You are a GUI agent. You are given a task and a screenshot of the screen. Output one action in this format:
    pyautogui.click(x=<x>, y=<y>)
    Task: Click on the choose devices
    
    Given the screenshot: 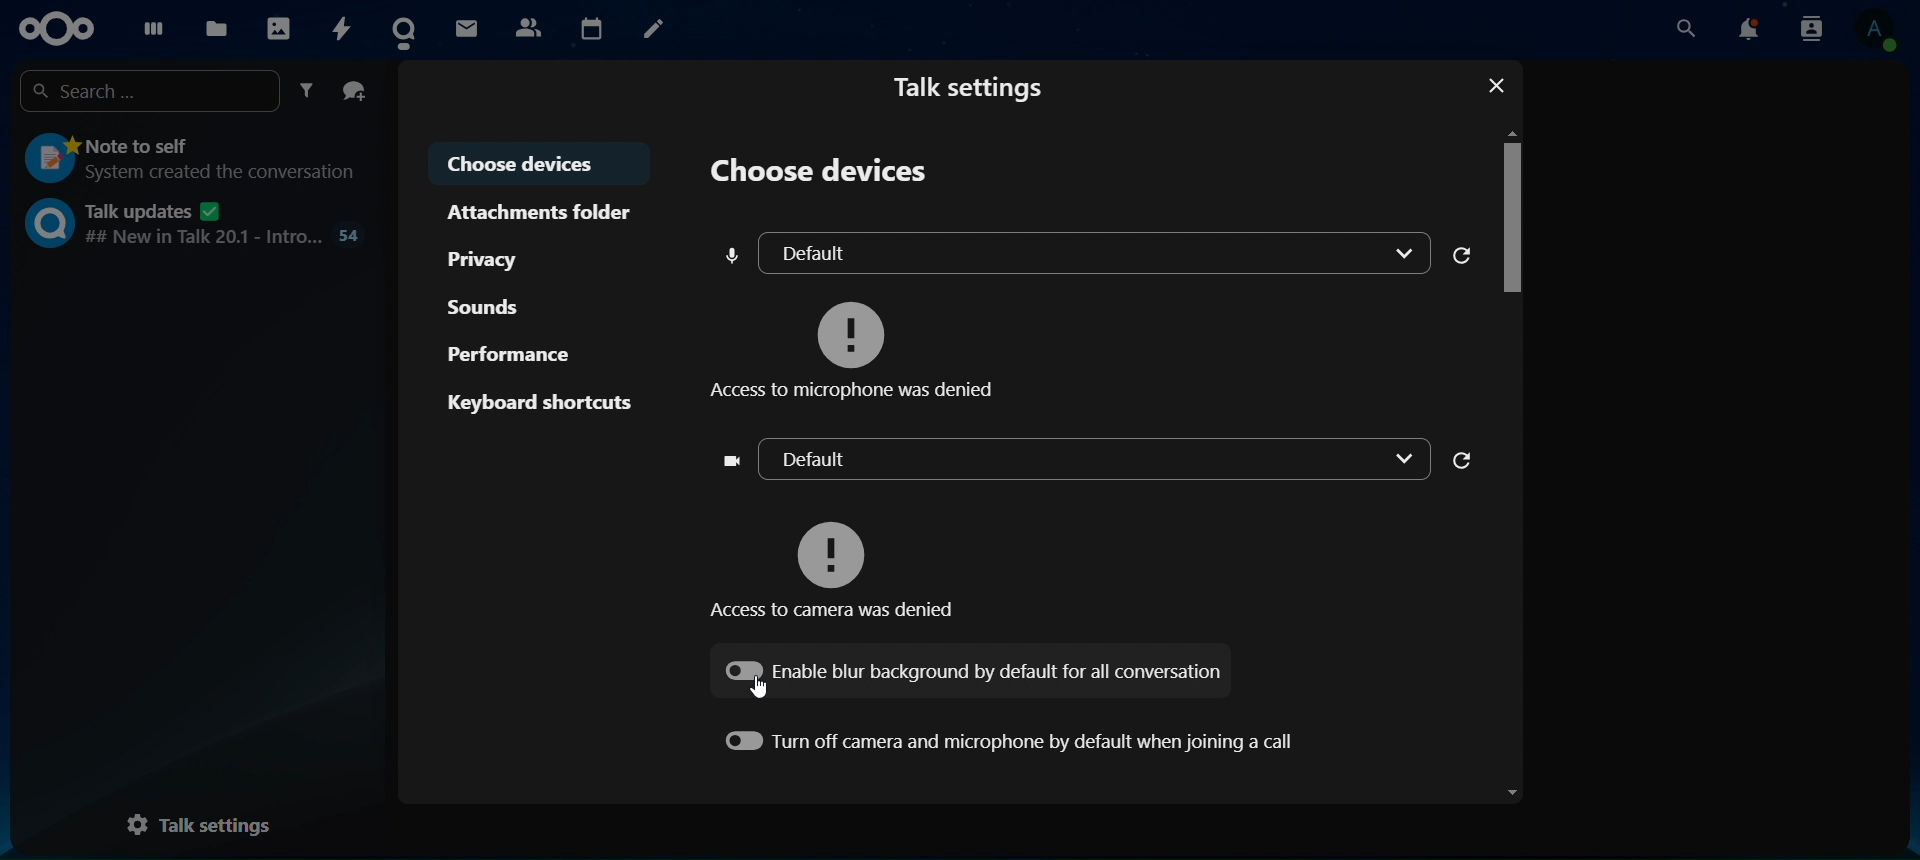 What is the action you would take?
    pyautogui.click(x=532, y=162)
    